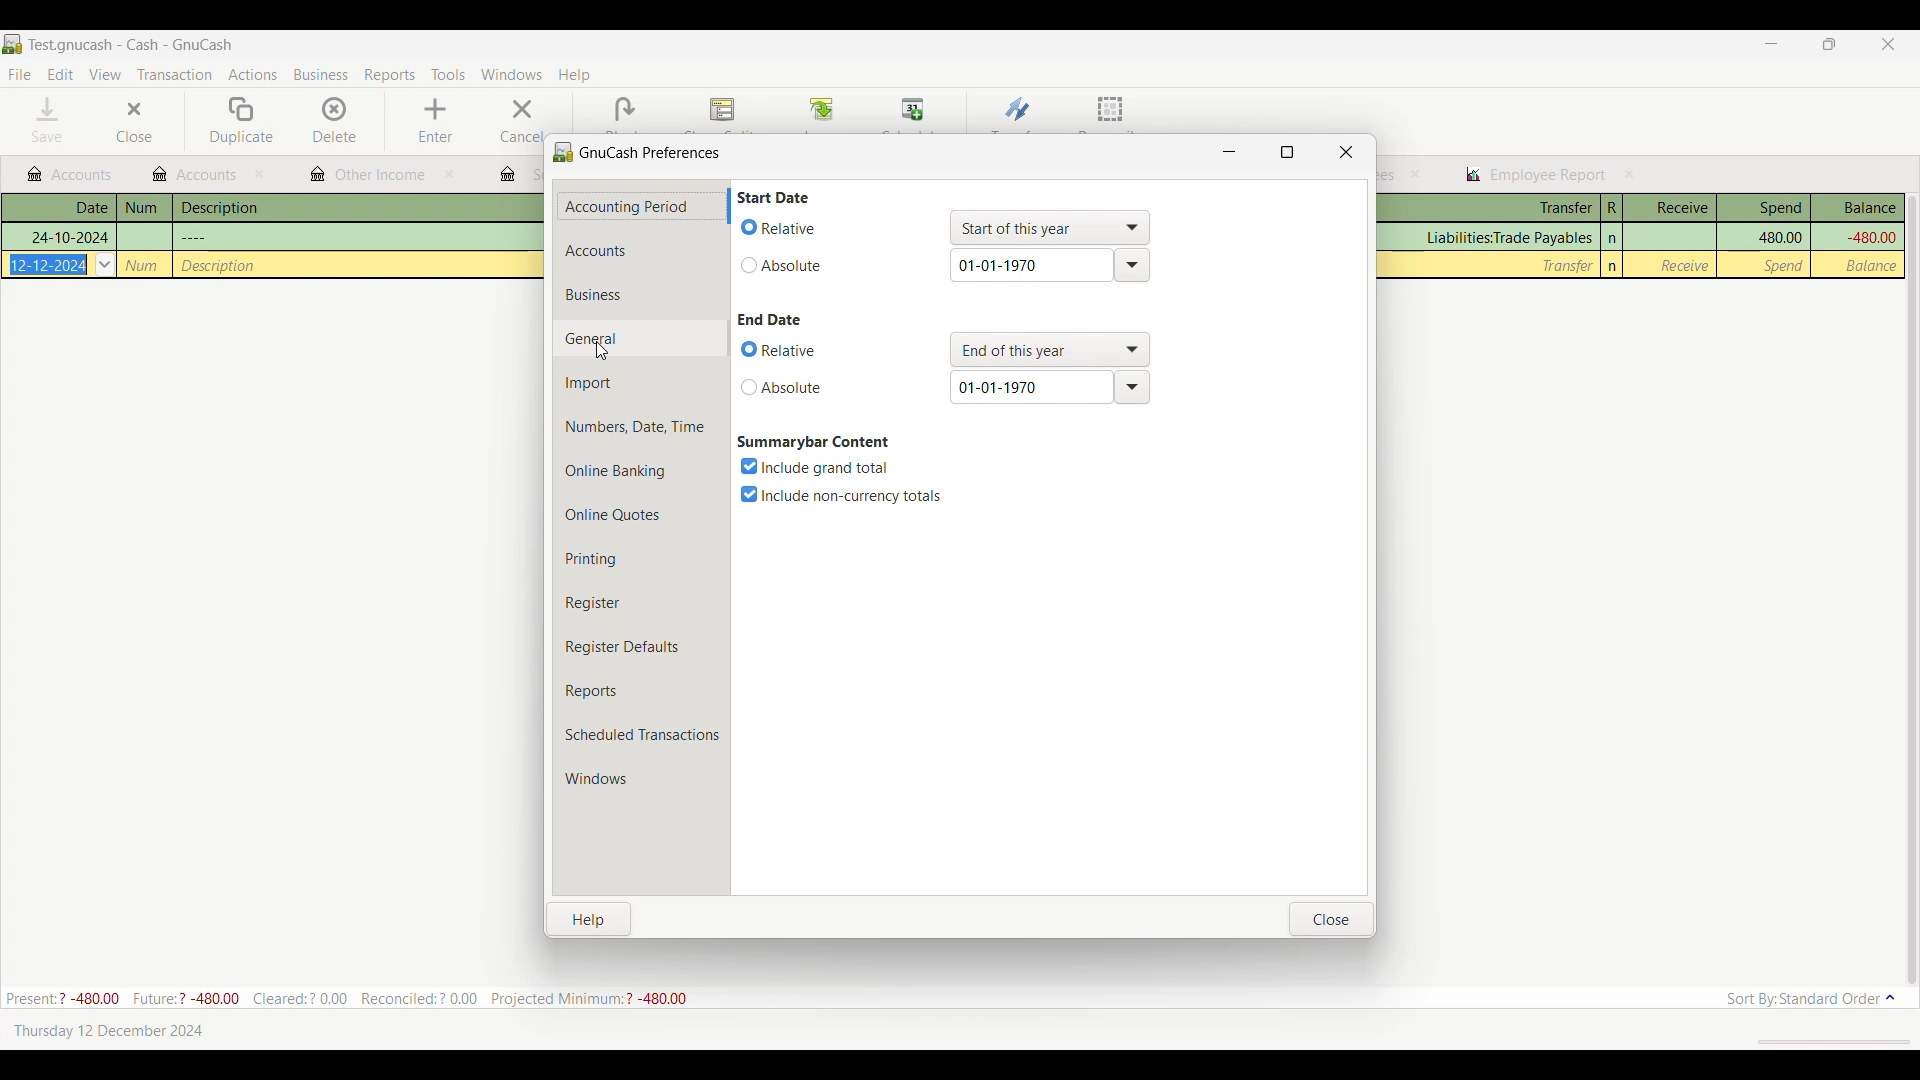 Image resolution: width=1920 pixels, height=1080 pixels. I want to click on vertical slider, so click(1911, 580).